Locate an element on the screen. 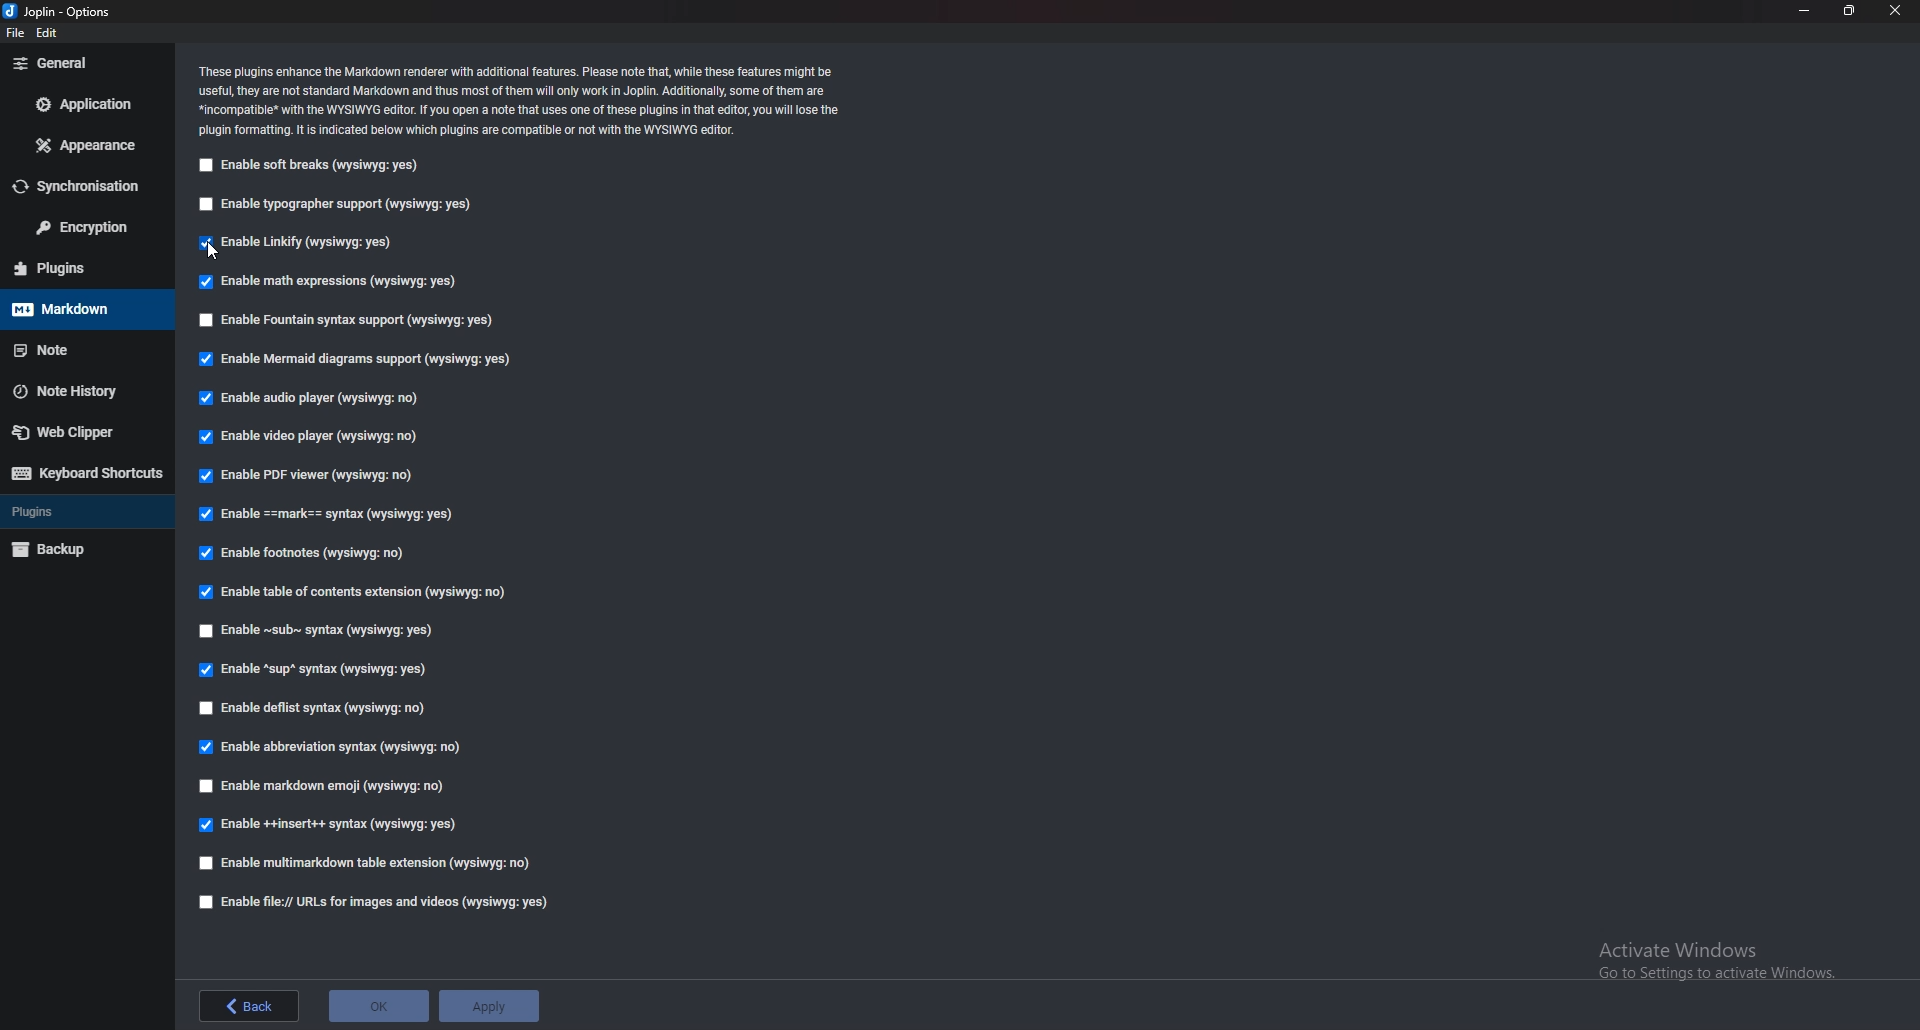  Back up is located at coordinates (85, 549).